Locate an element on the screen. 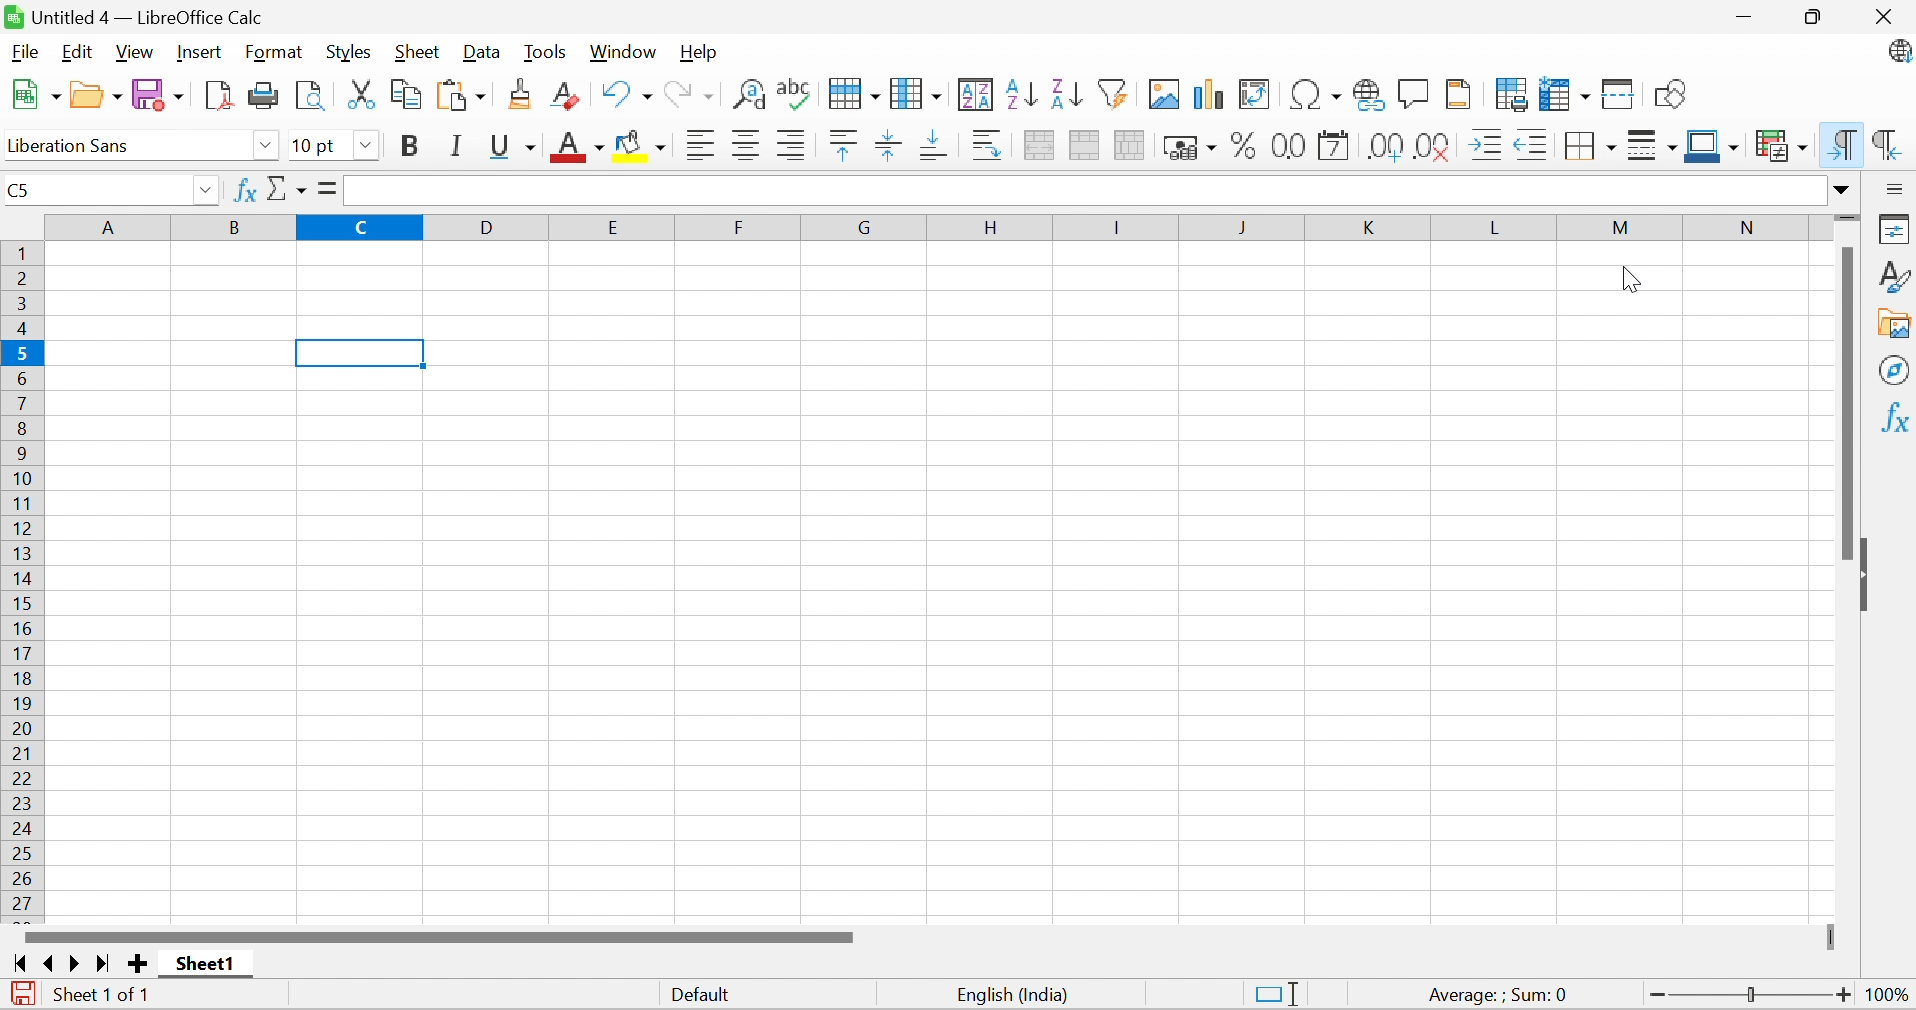 The width and height of the screenshot is (1916, 1010). Format as percent is located at coordinates (1244, 149).